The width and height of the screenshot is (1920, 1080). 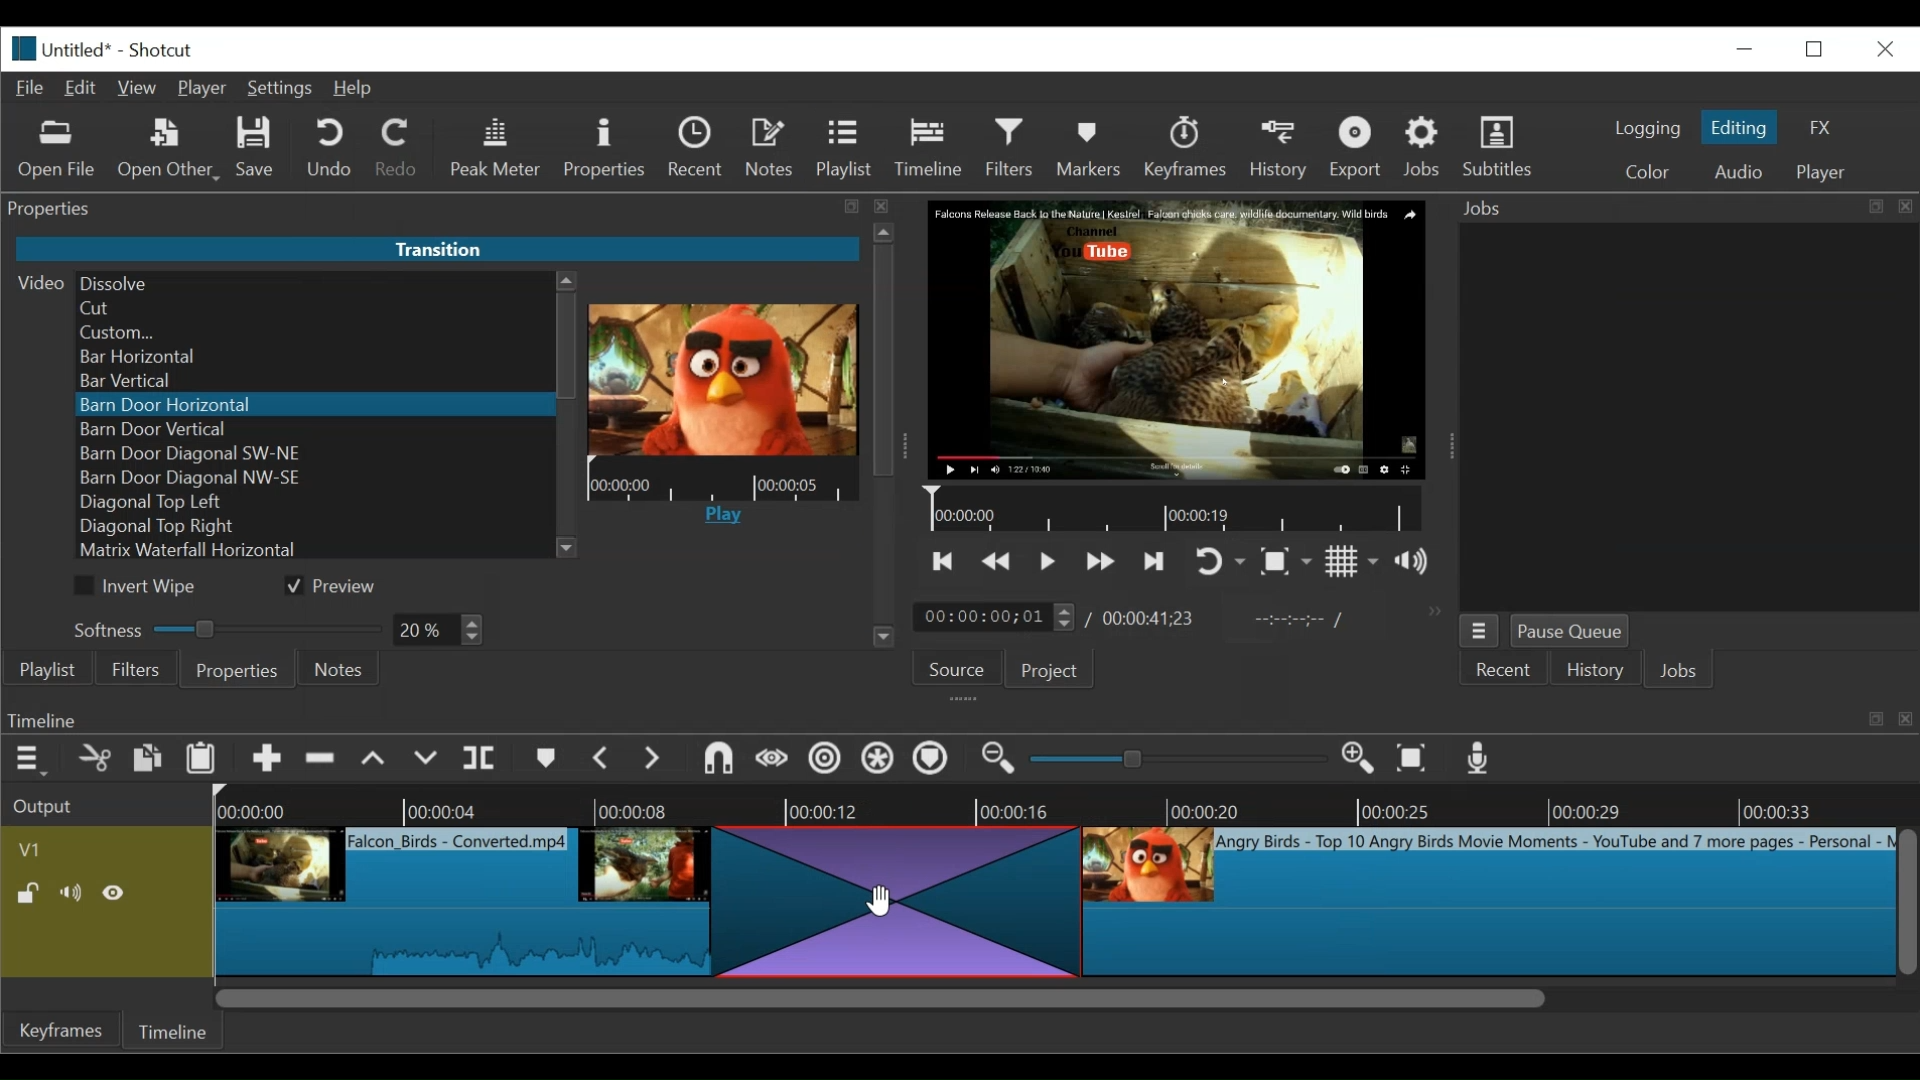 What do you see at coordinates (568, 346) in the screenshot?
I see `Vertical Scroll bar` at bounding box center [568, 346].